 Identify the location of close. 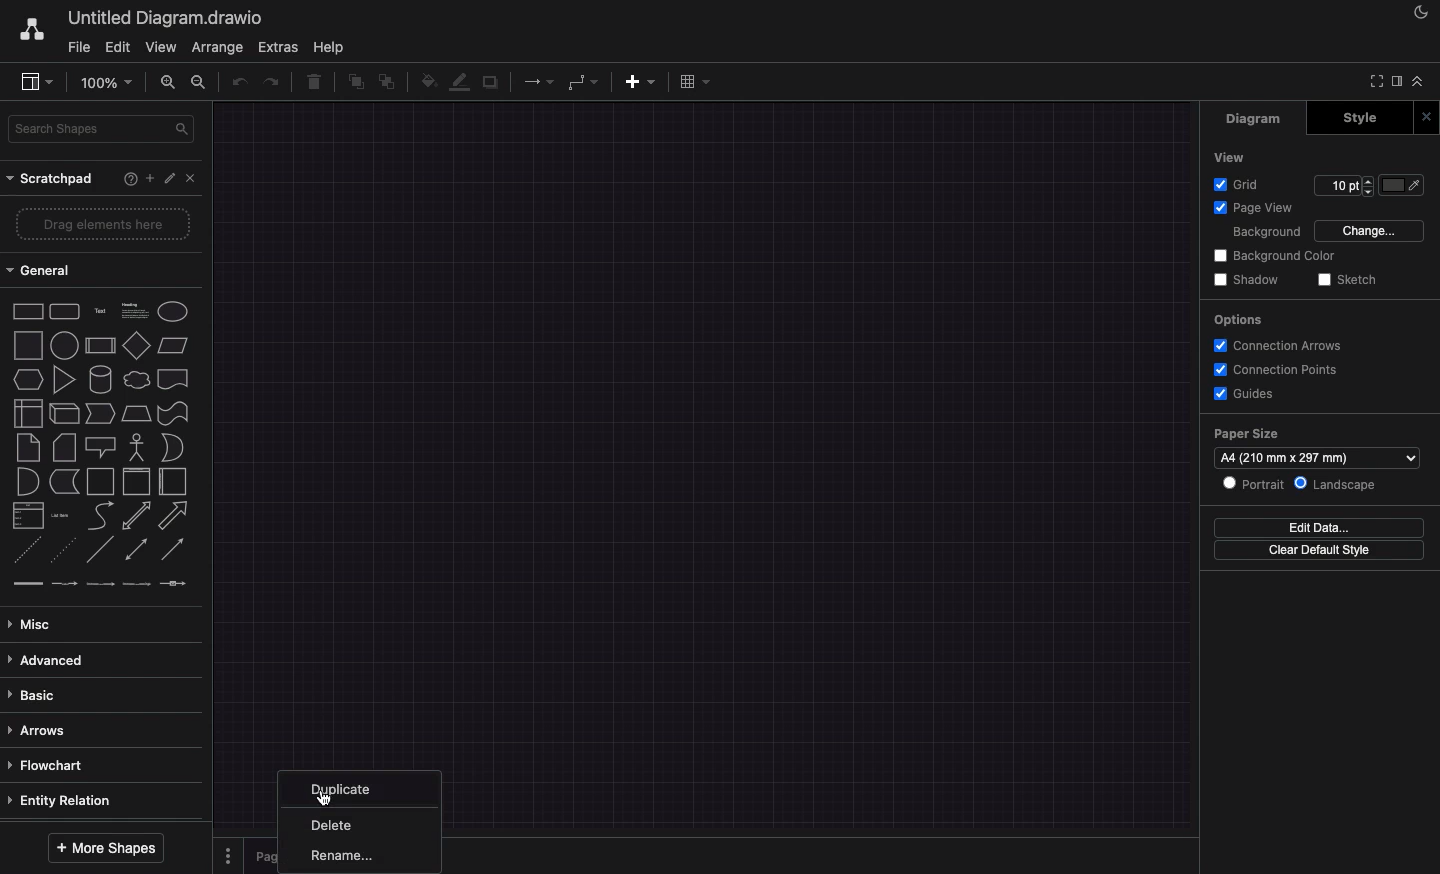
(191, 177).